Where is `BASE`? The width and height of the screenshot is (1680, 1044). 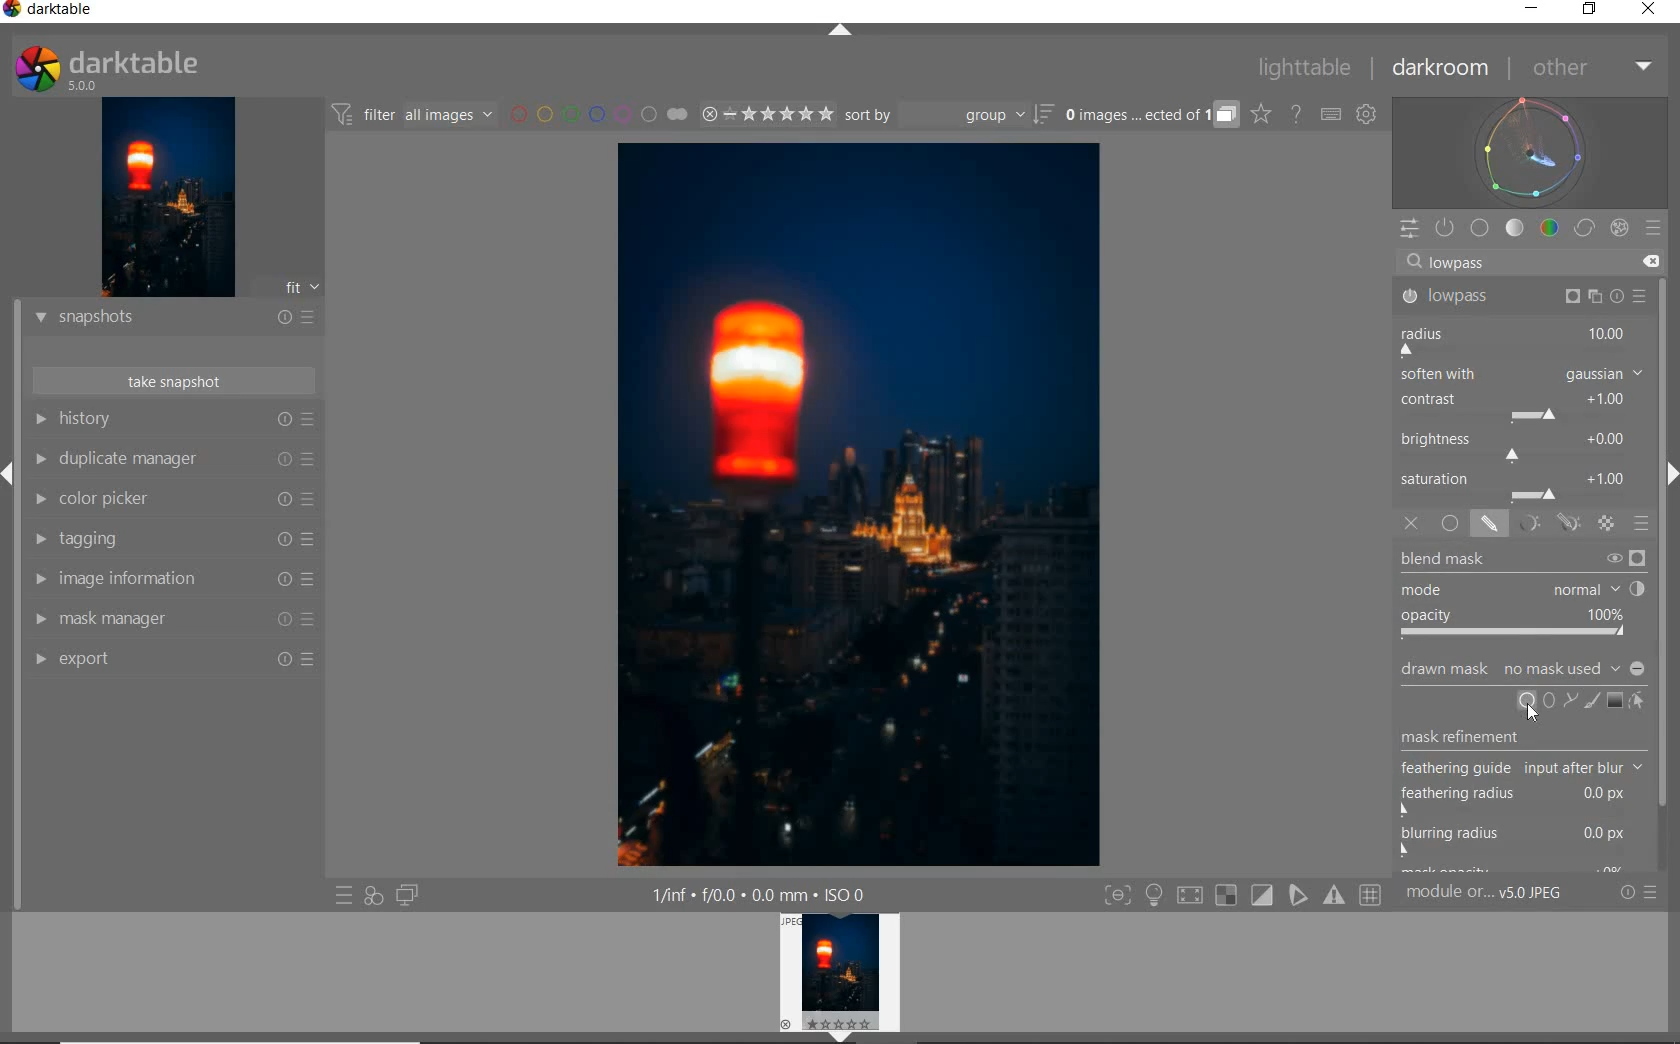
BASE is located at coordinates (1482, 228).